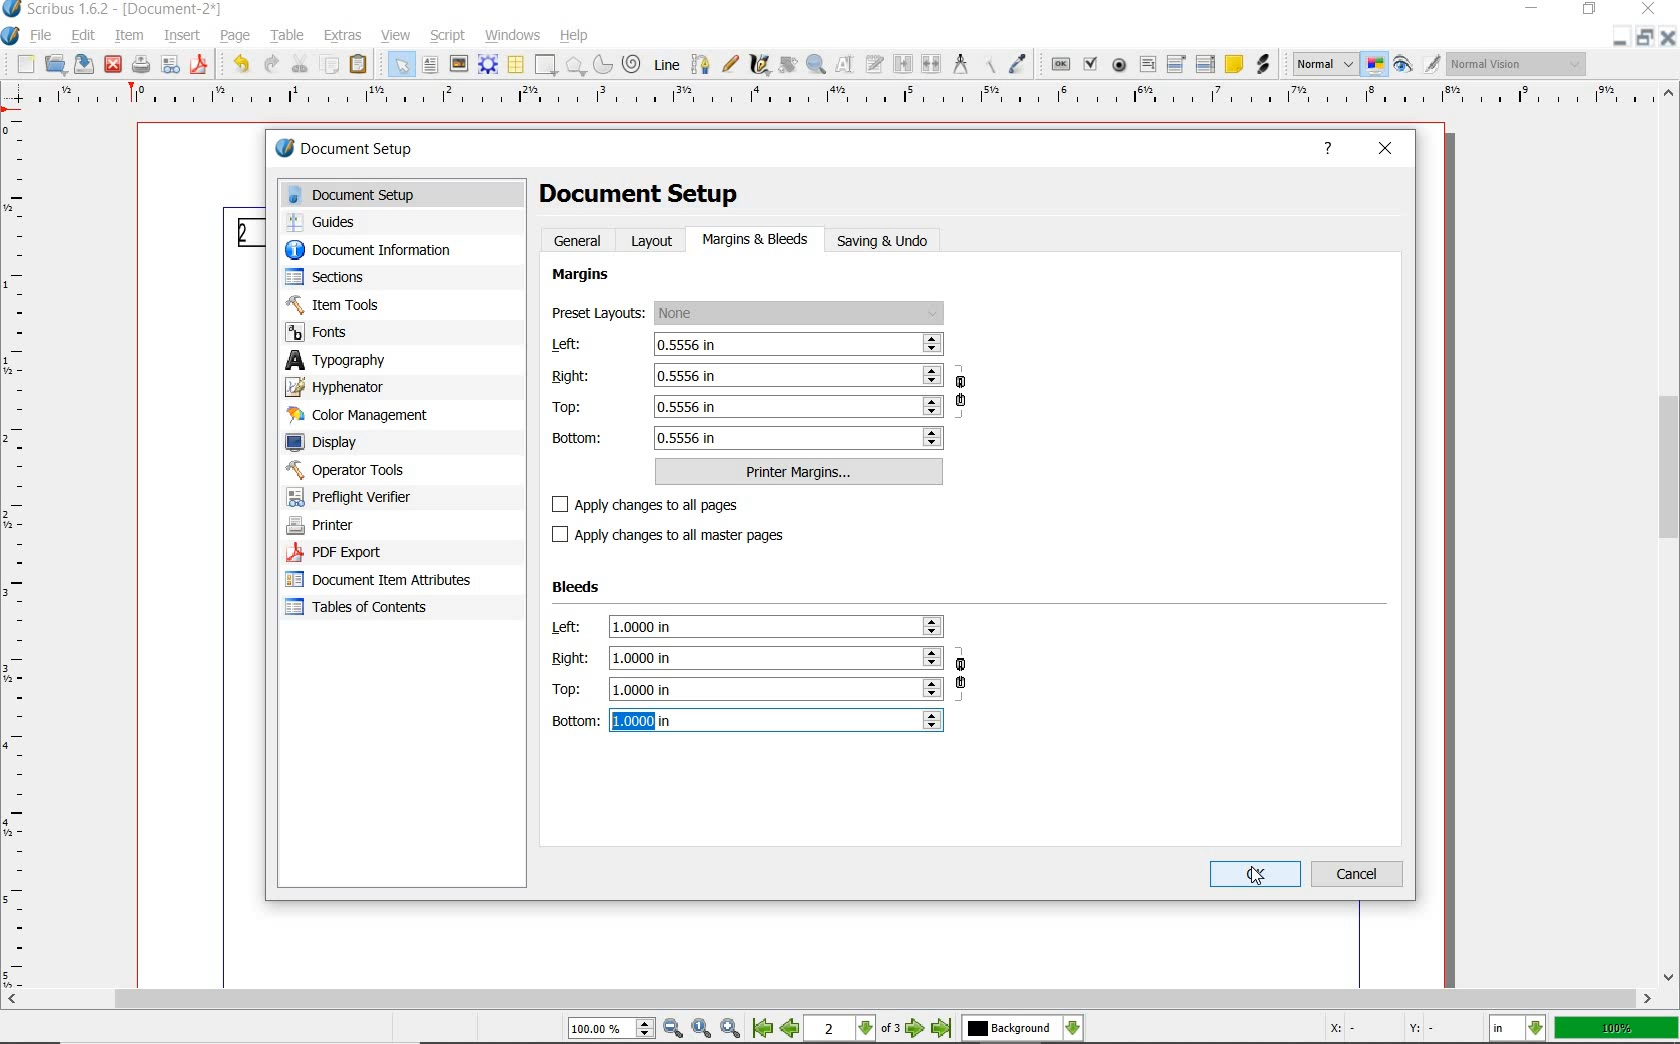 This screenshot has width=1680, height=1044. Describe the element at coordinates (731, 65) in the screenshot. I see `freehand line` at that location.